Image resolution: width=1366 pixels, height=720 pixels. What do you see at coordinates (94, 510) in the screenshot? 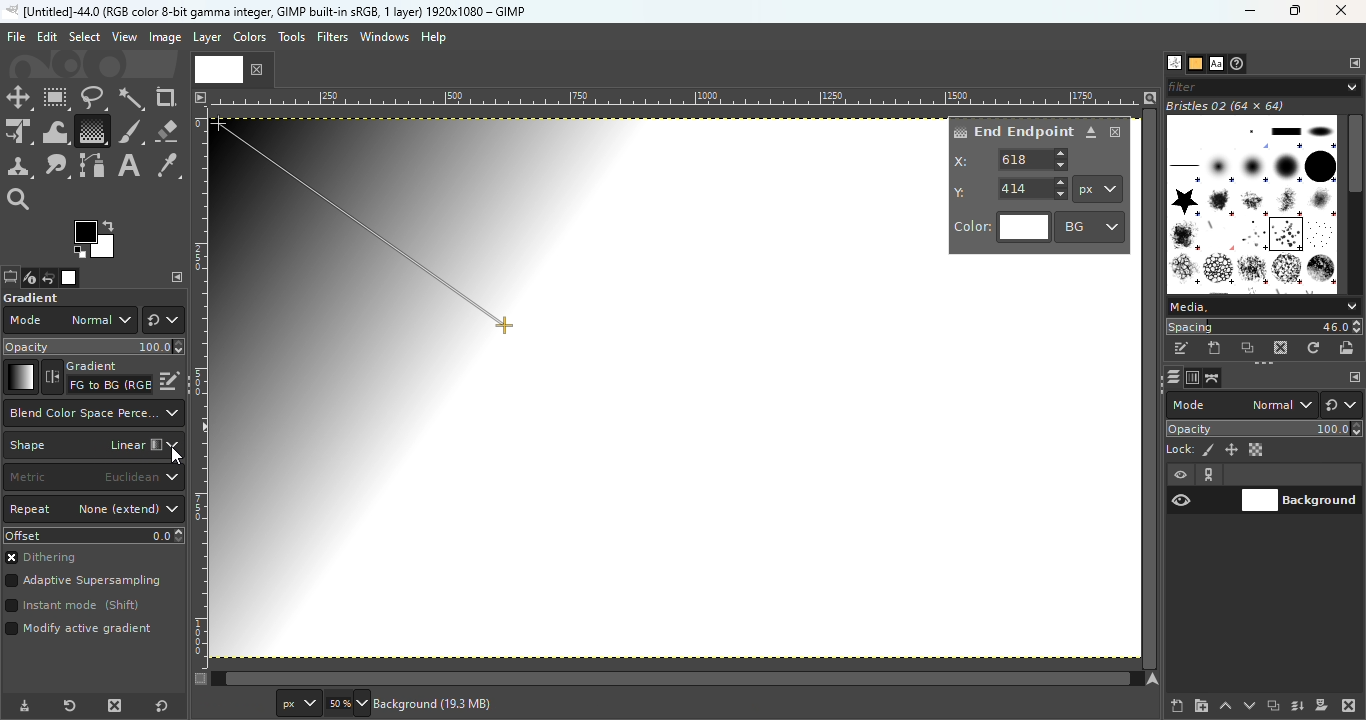
I see `Repeat` at bounding box center [94, 510].